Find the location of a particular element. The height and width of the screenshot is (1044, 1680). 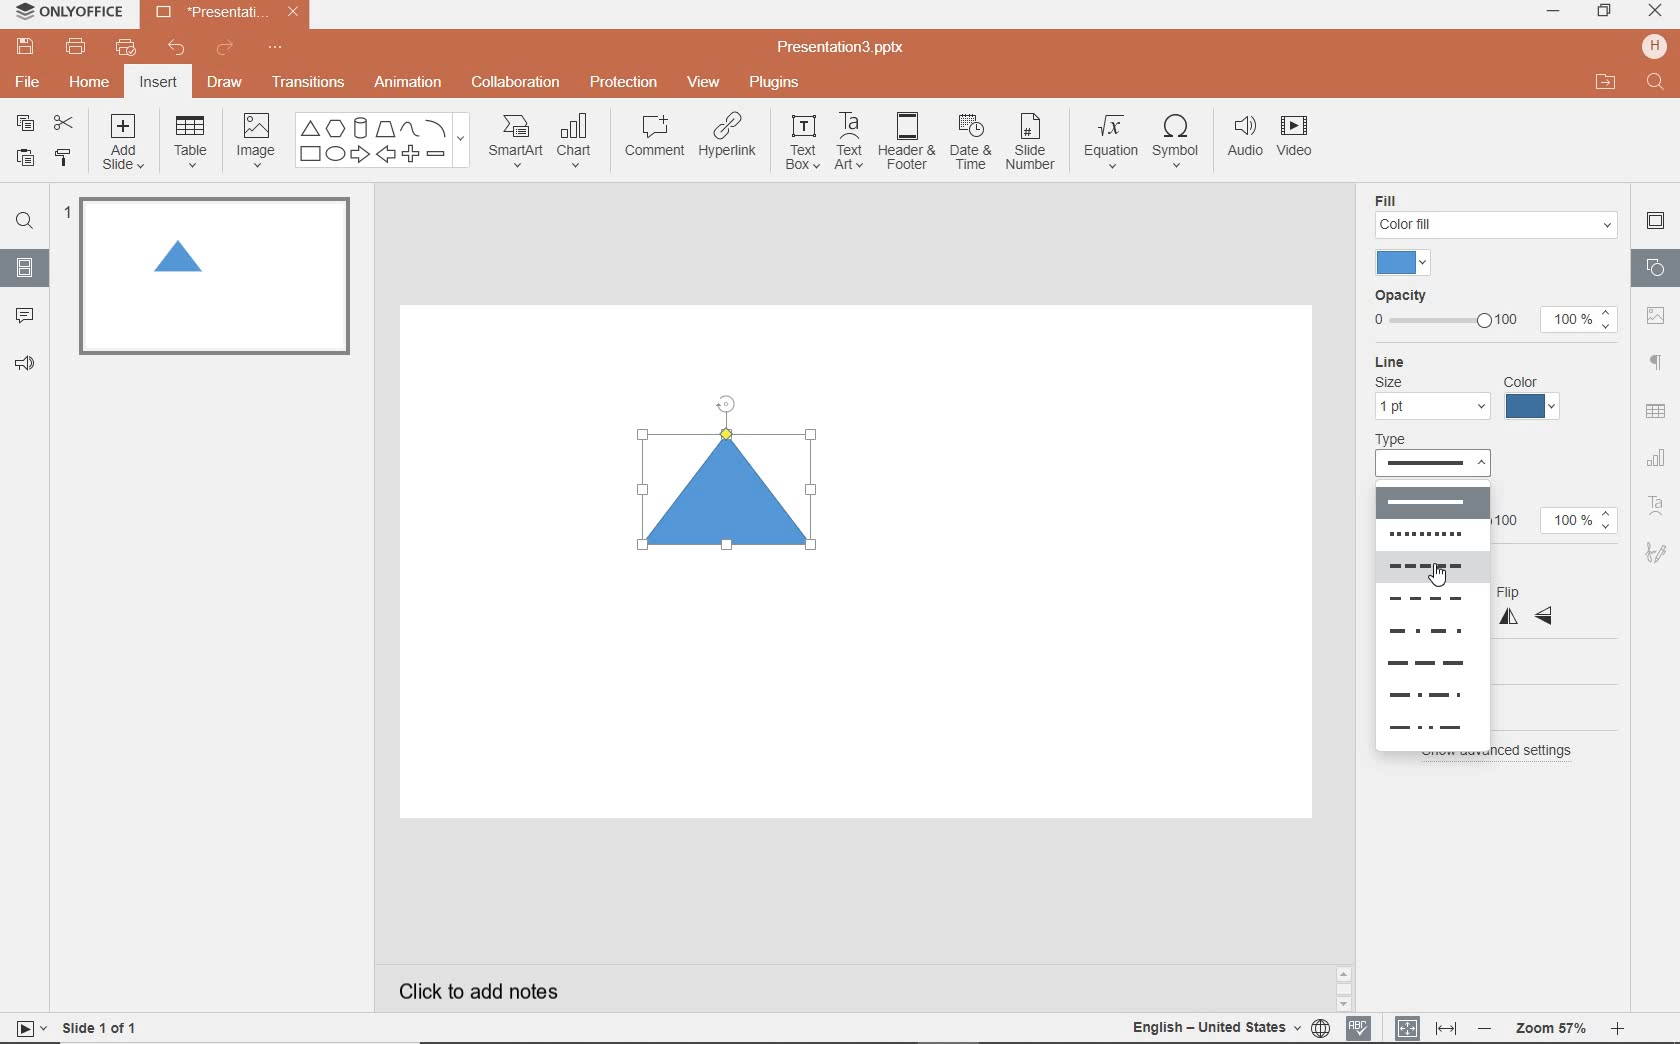

HOME is located at coordinates (91, 84).